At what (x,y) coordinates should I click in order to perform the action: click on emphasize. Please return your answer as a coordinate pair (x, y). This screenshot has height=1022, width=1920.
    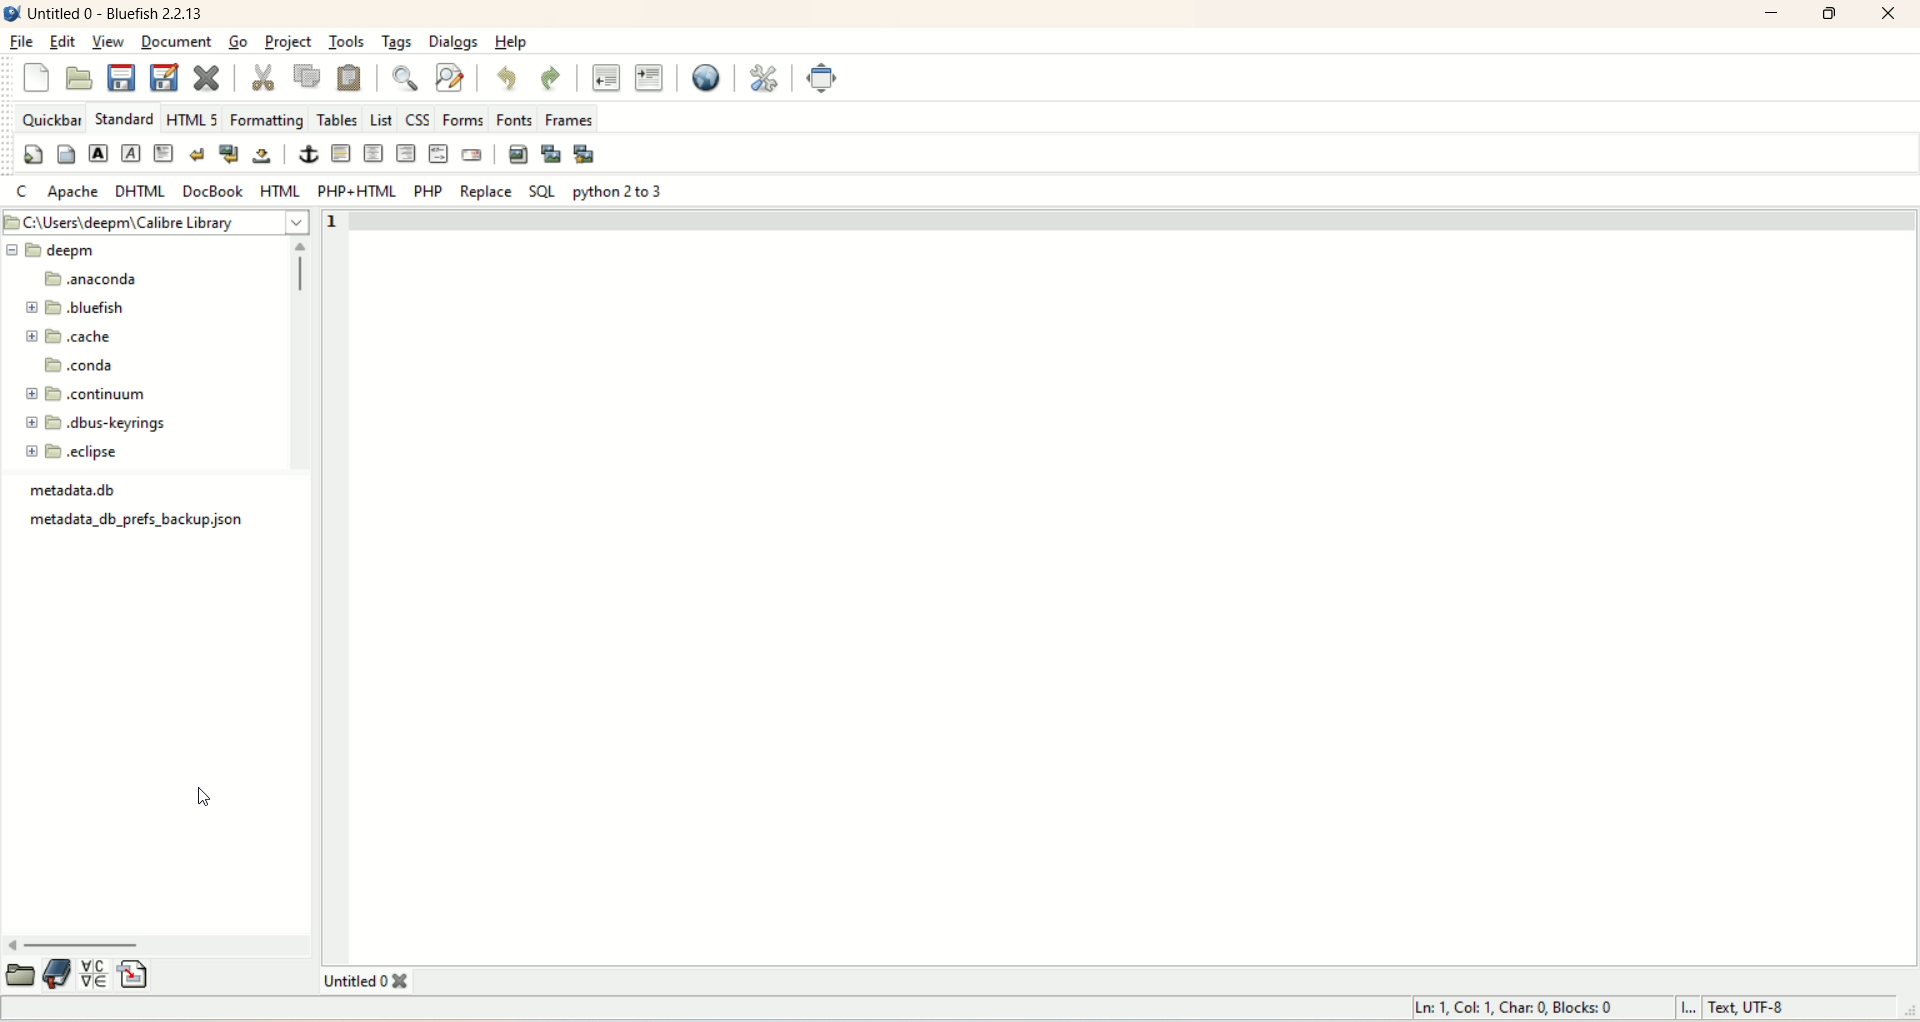
    Looking at the image, I should click on (132, 154).